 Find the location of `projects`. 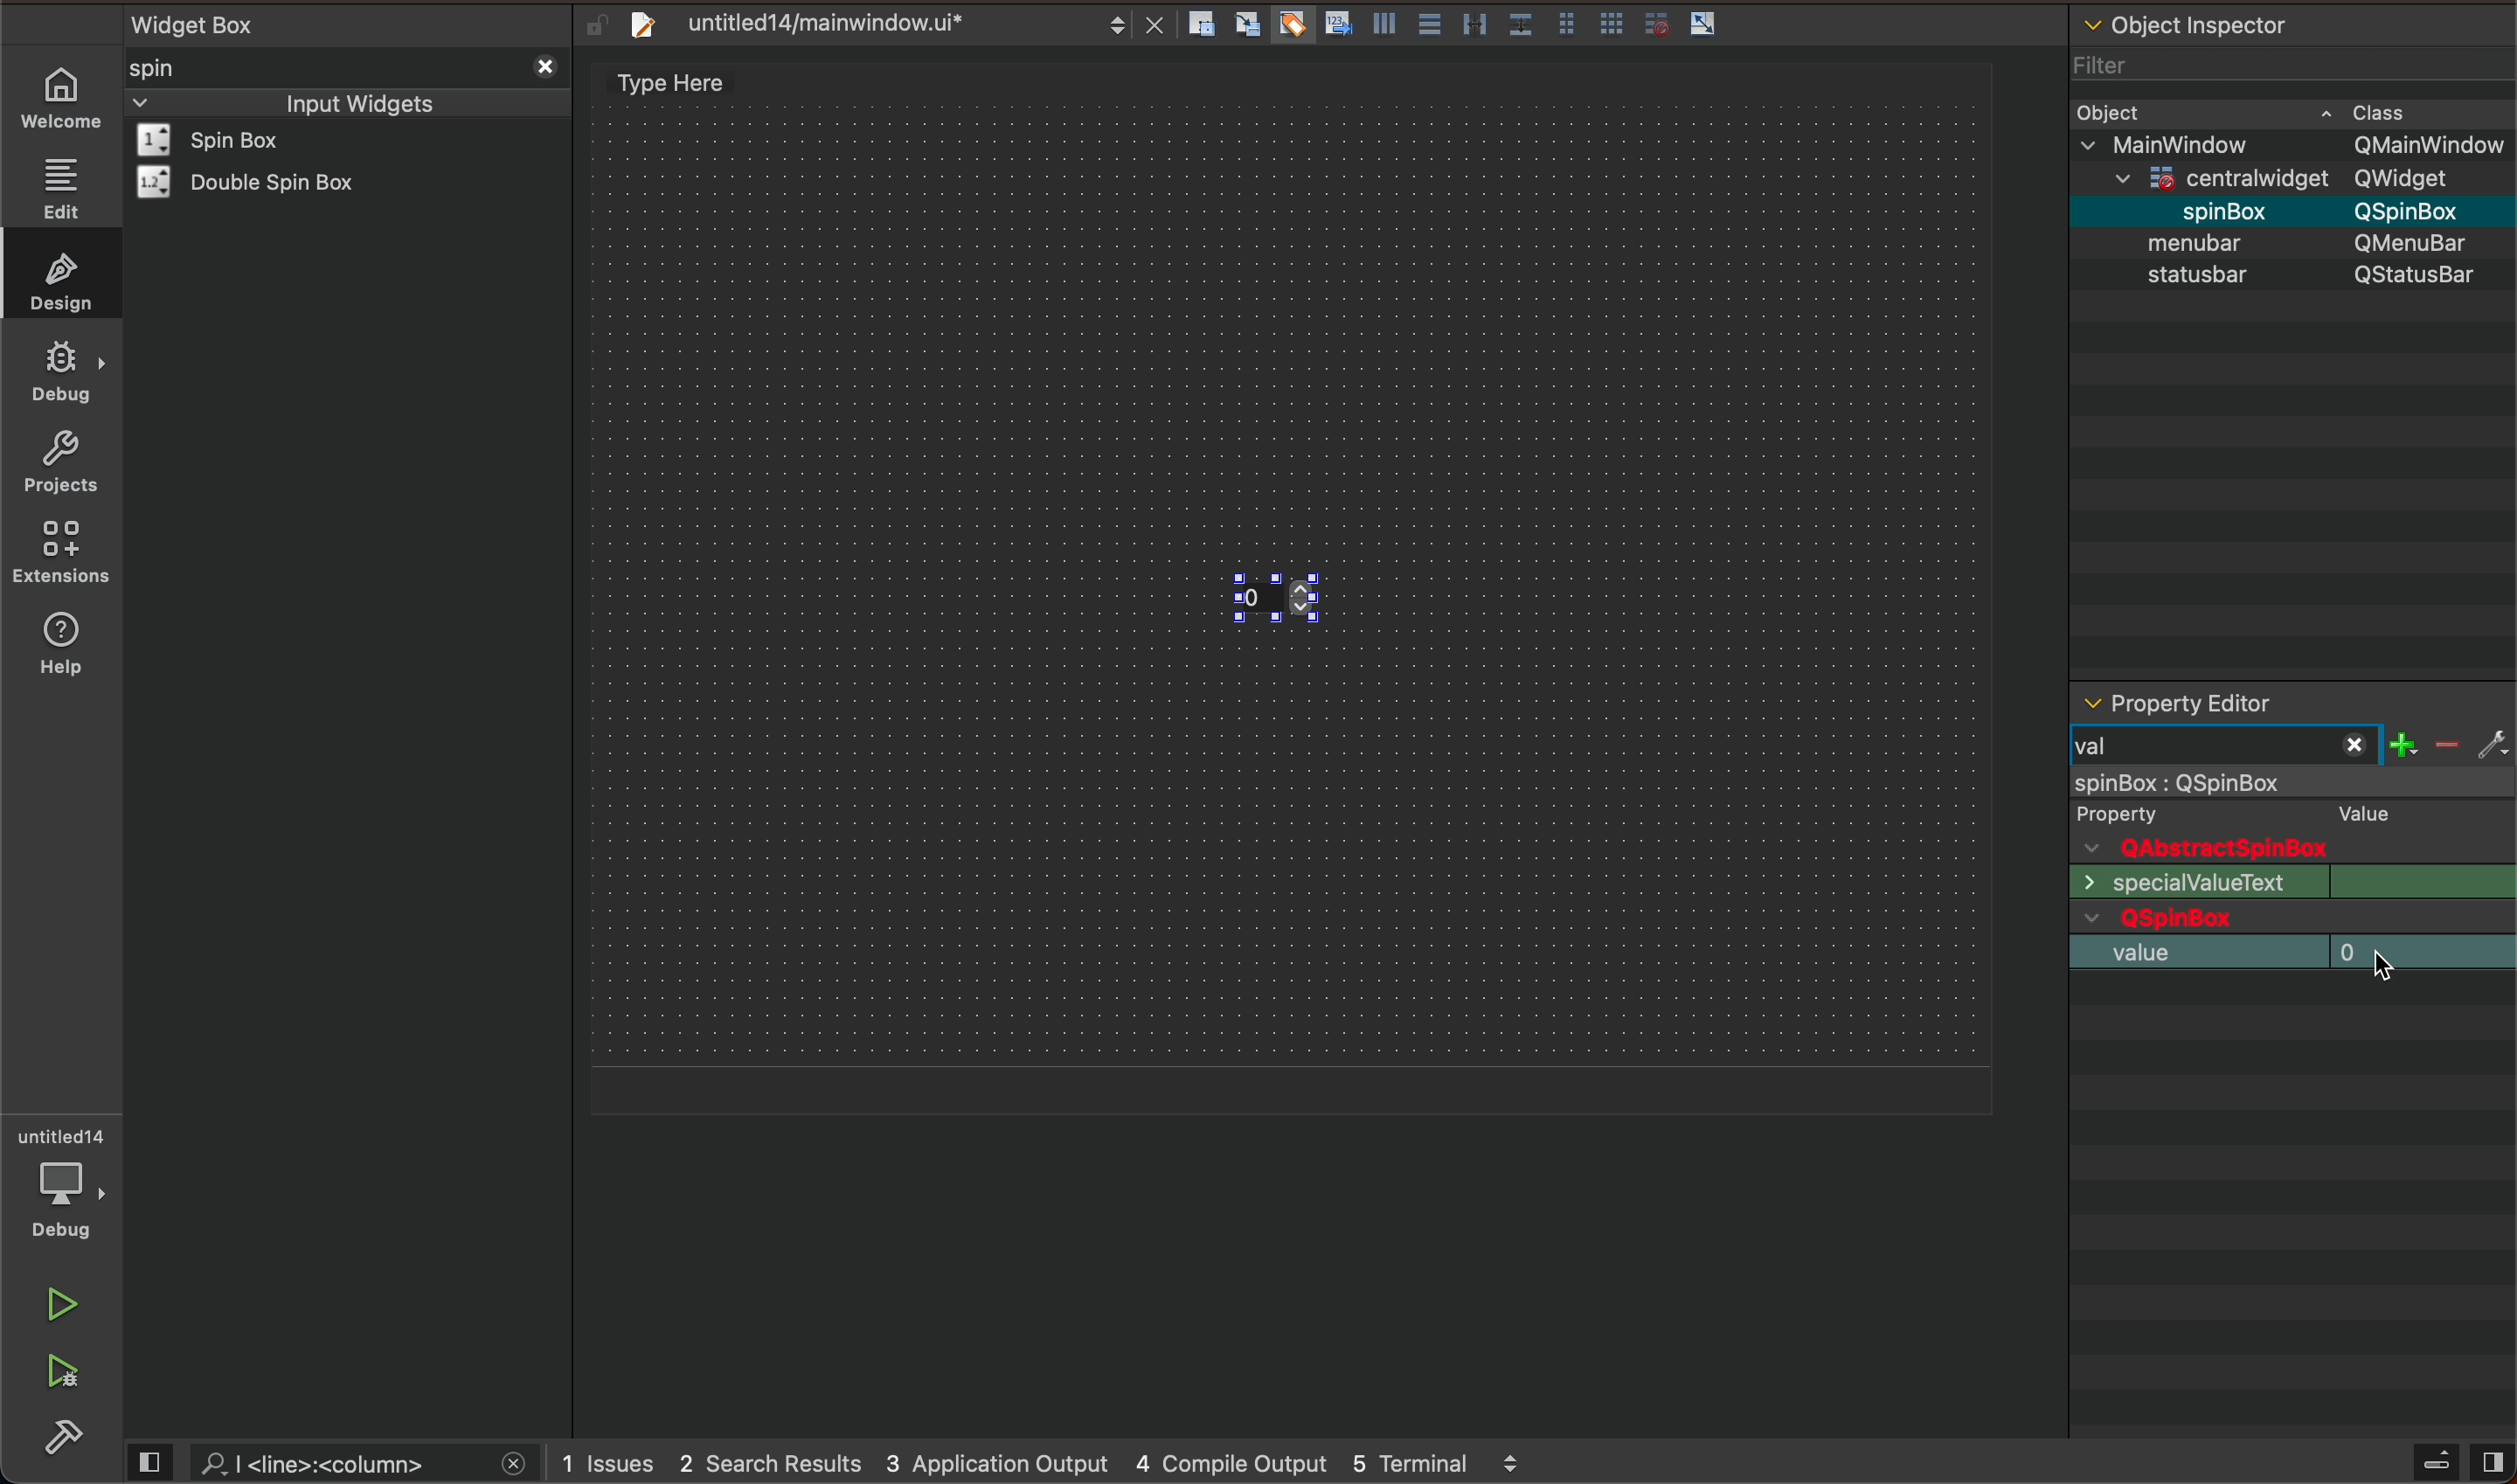

projects is located at coordinates (59, 461).